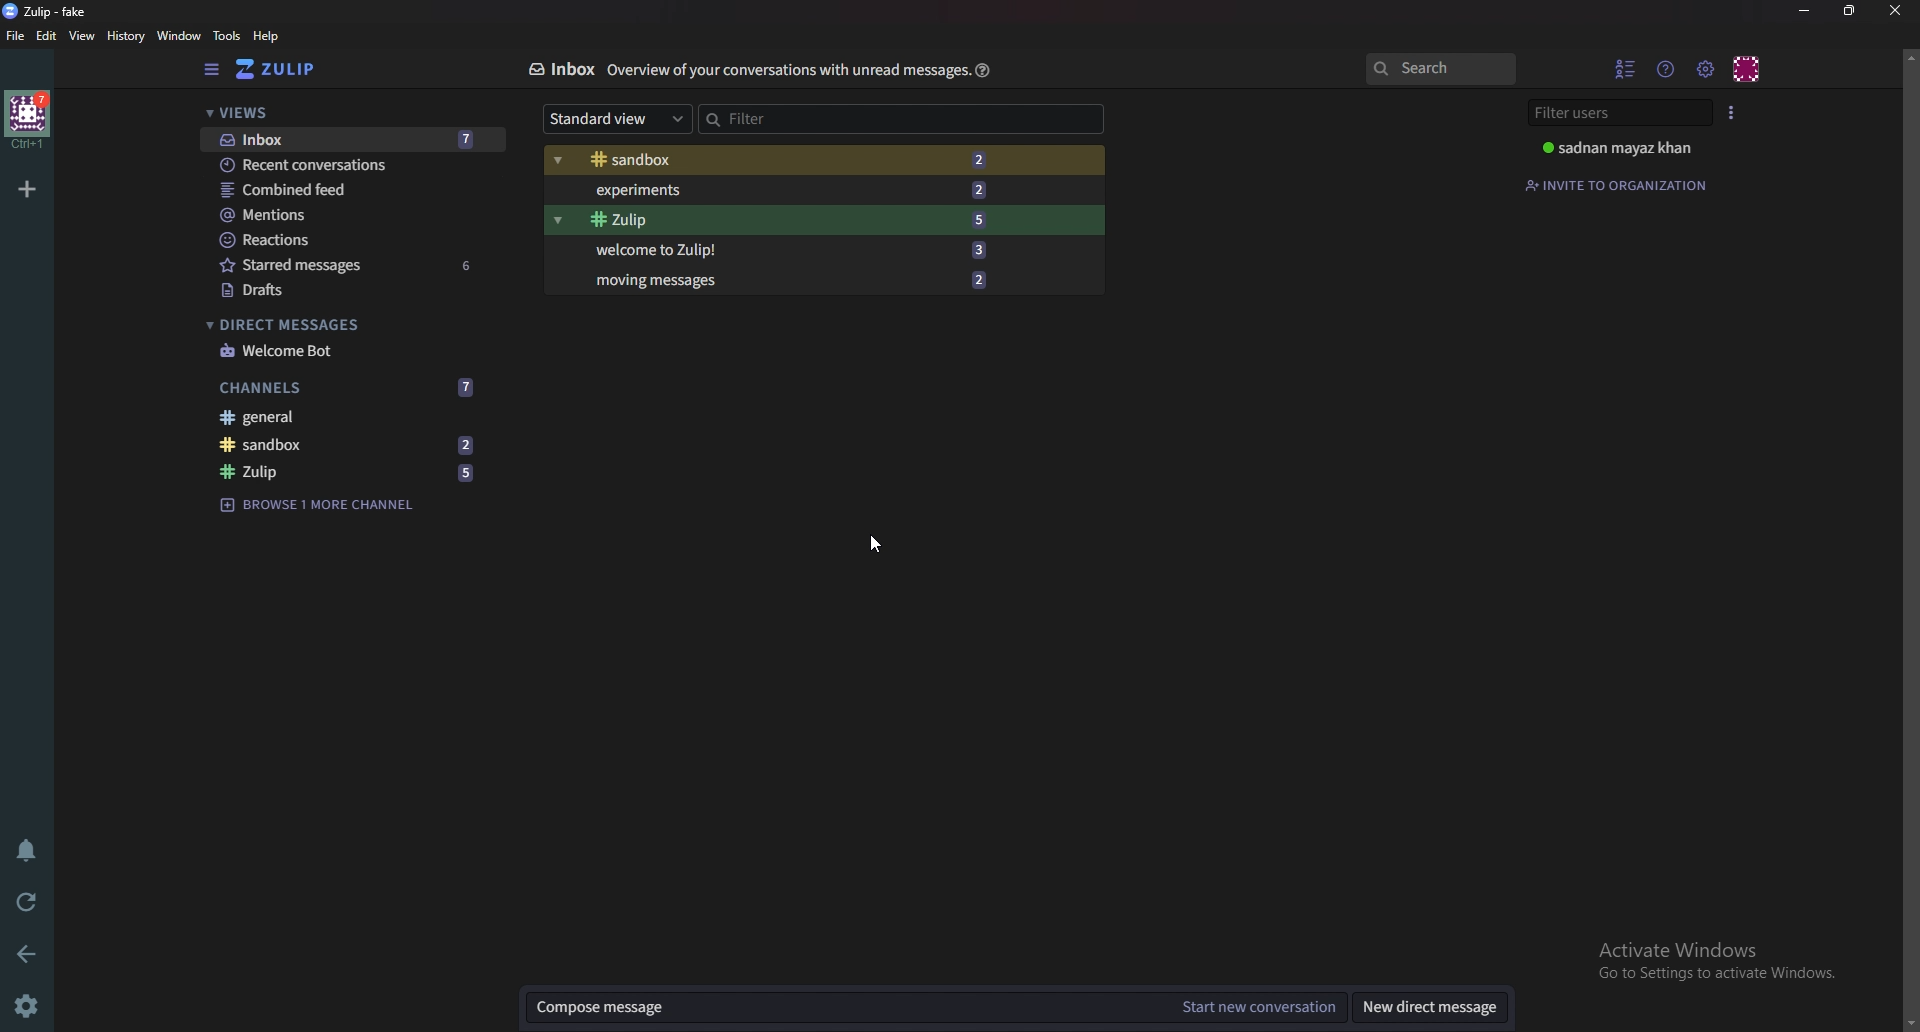 This screenshot has width=1920, height=1032. Describe the element at coordinates (841, 1006) in the screenshot. I see `Compose message` at that location.